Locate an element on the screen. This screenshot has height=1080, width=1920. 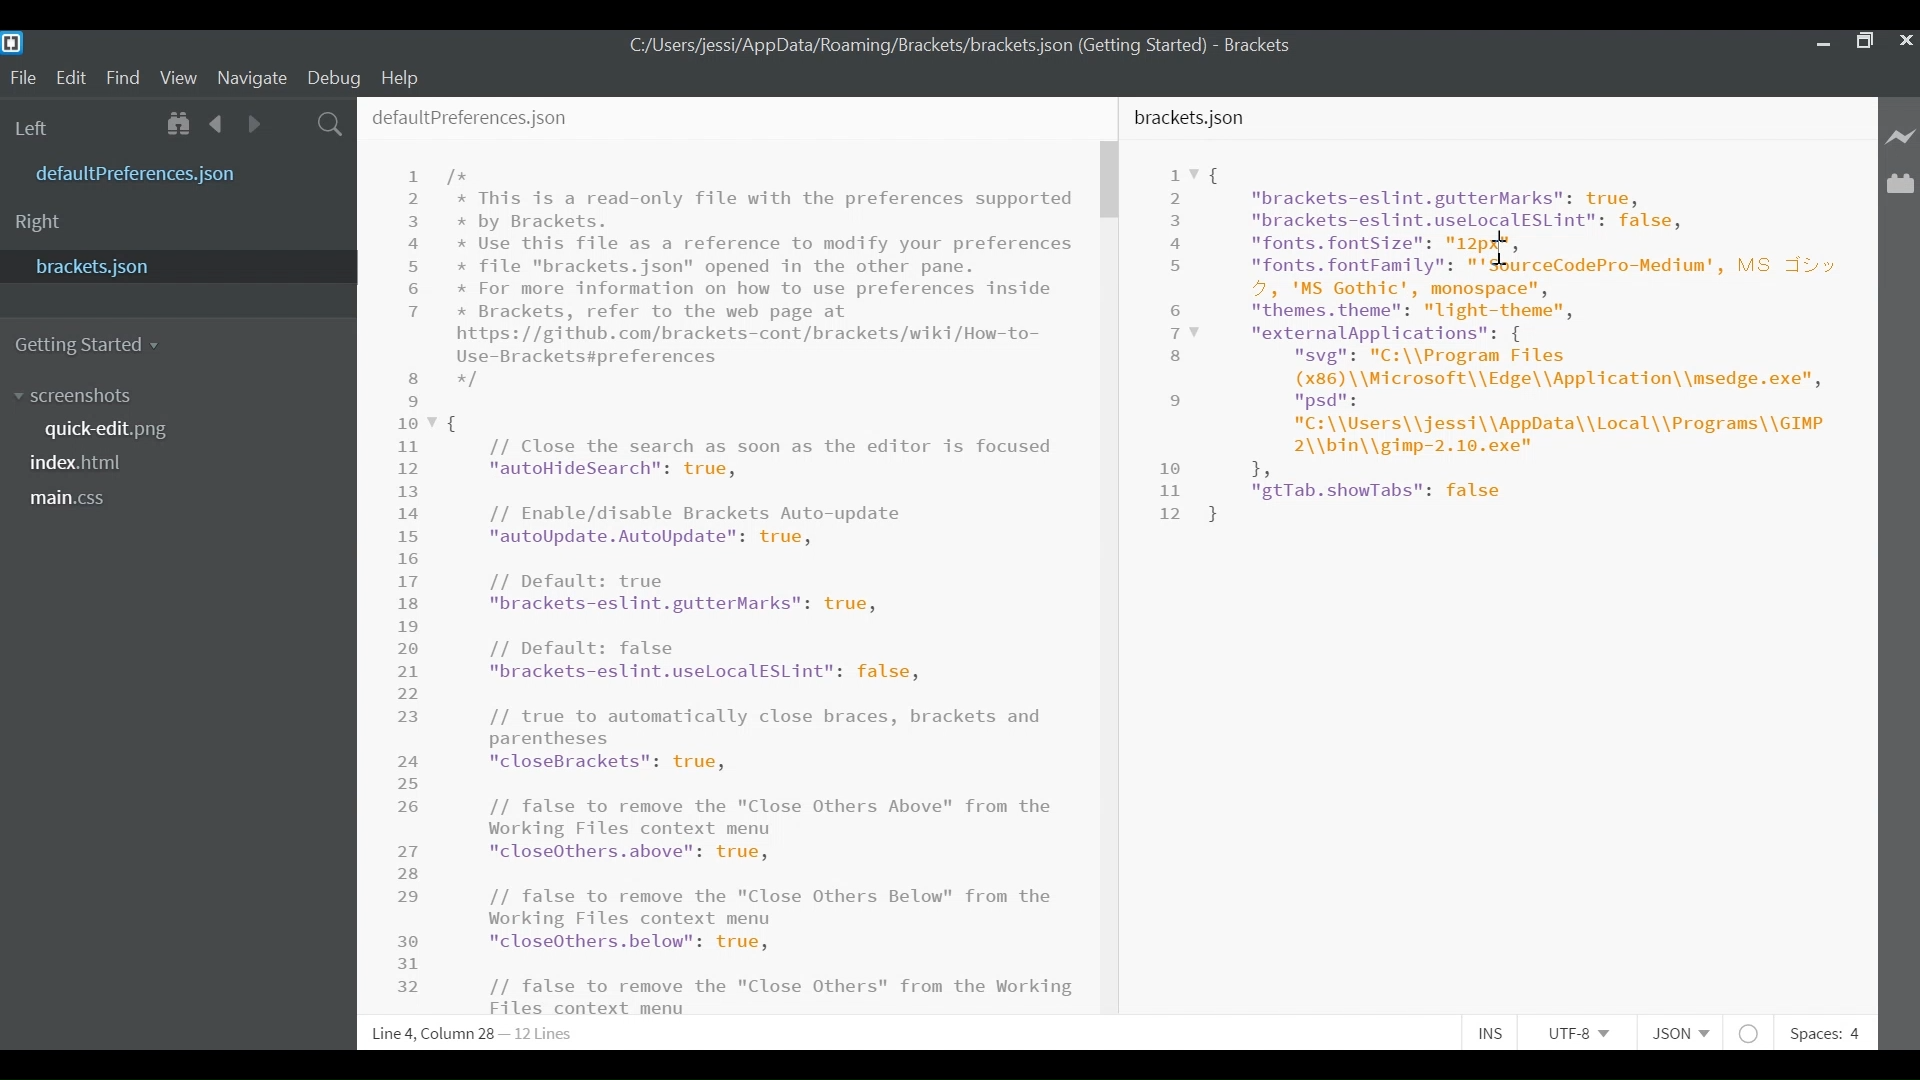
Maximize is located at coordinates (1864, 44).